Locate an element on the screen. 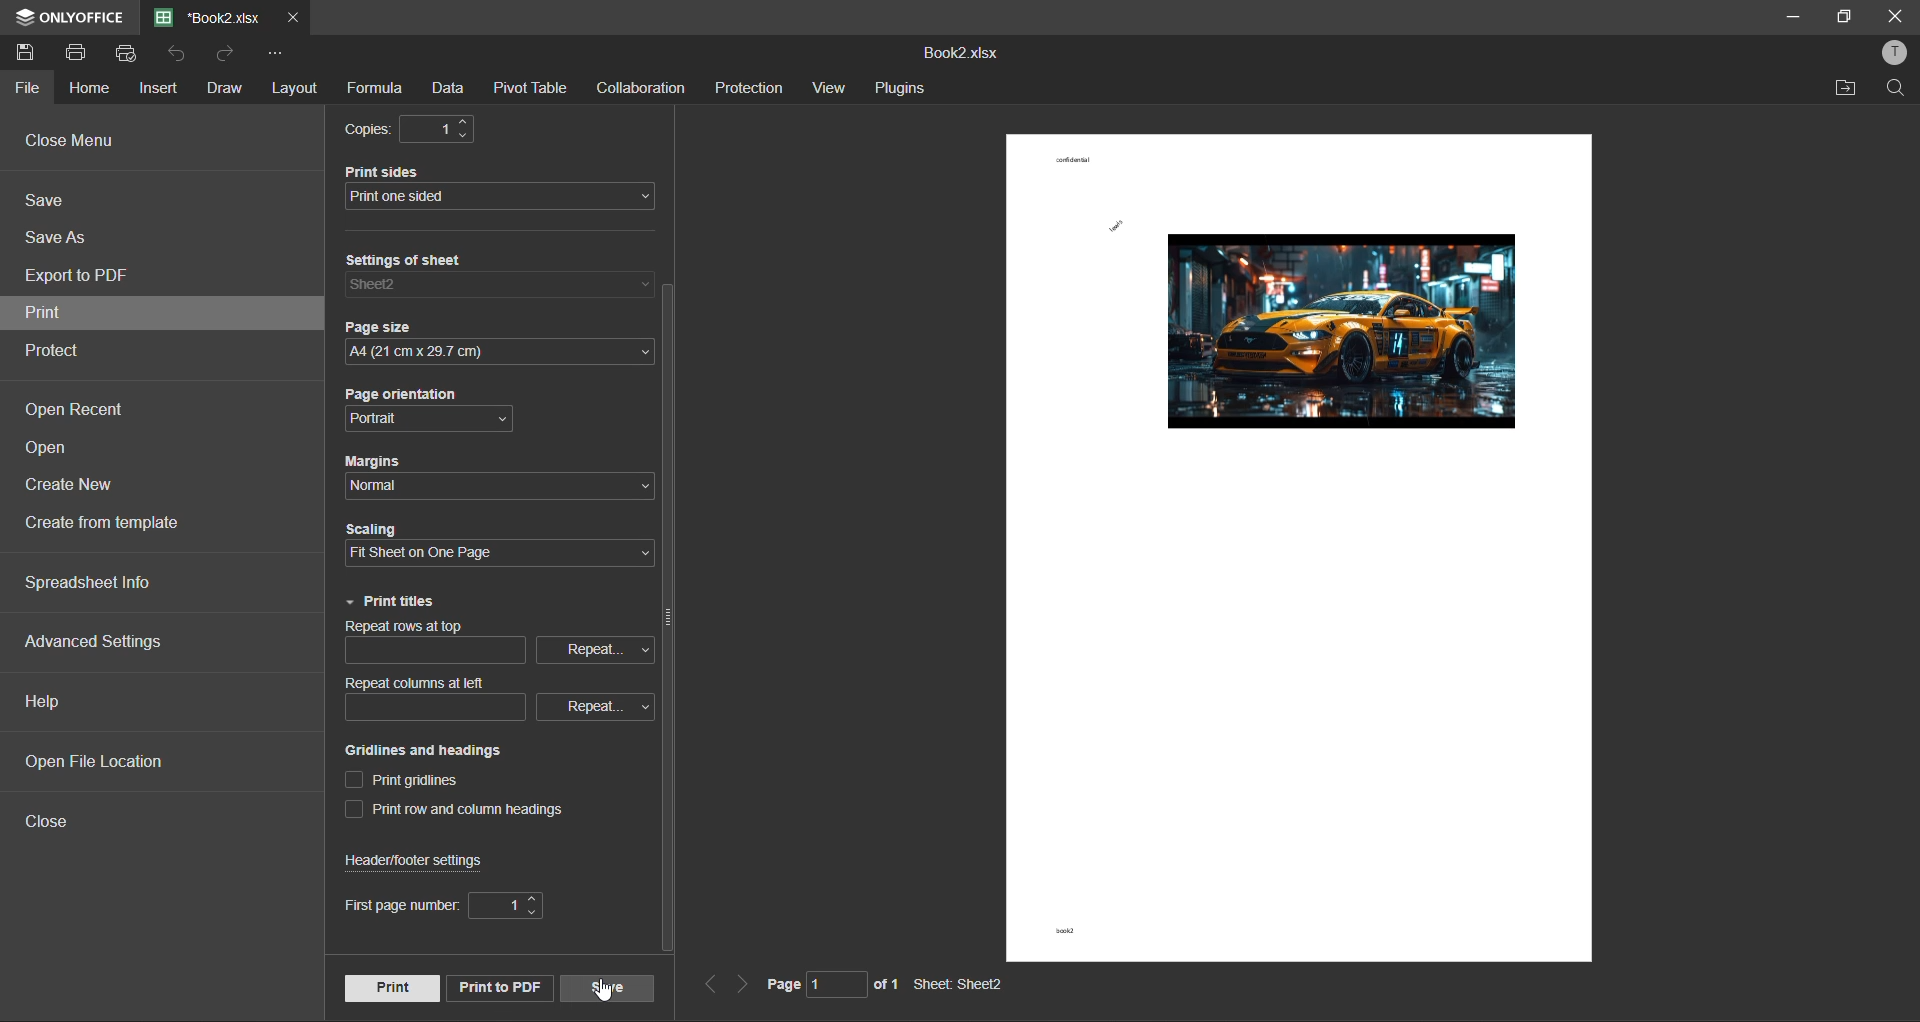 The image size is (1920, 1022). Sheet: Sheet2 is located at coordinates (959, 985).